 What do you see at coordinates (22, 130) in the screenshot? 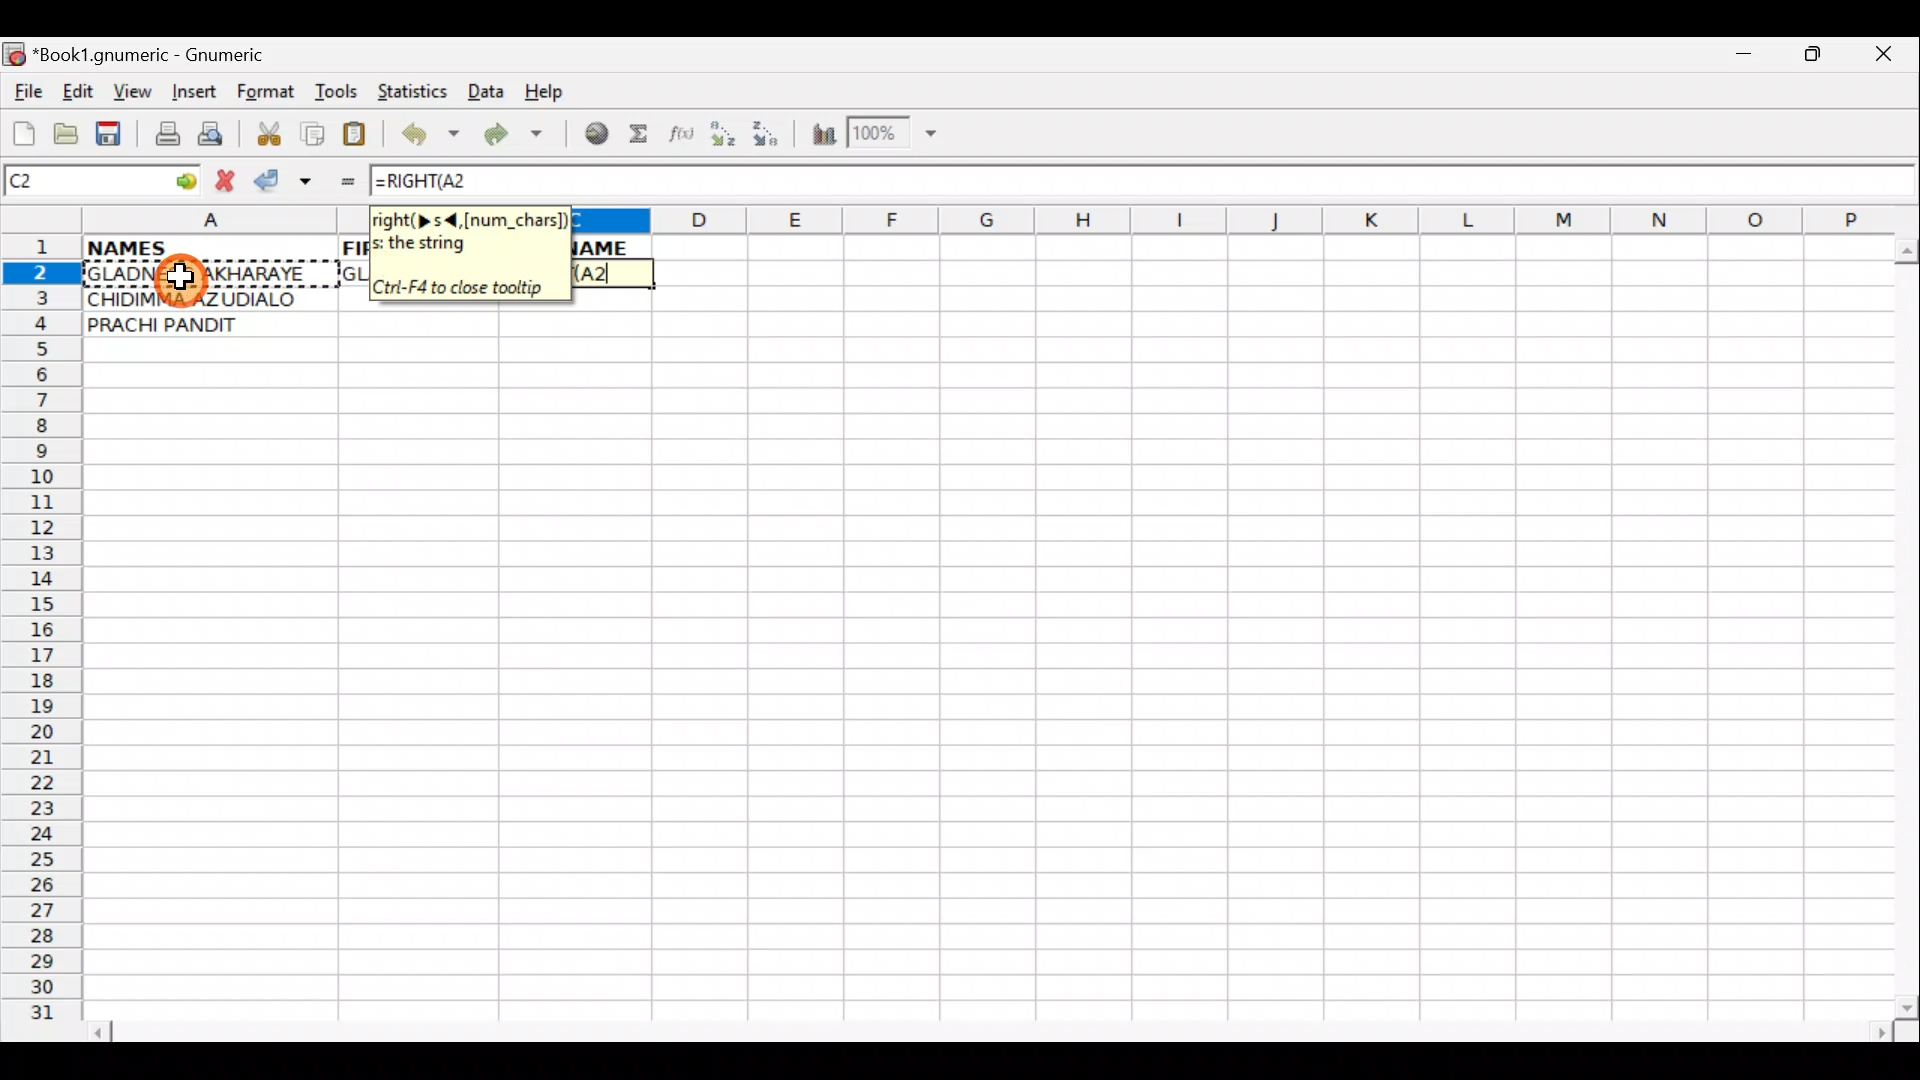
I see `Create new workbook` at bounding box center [22, 130].